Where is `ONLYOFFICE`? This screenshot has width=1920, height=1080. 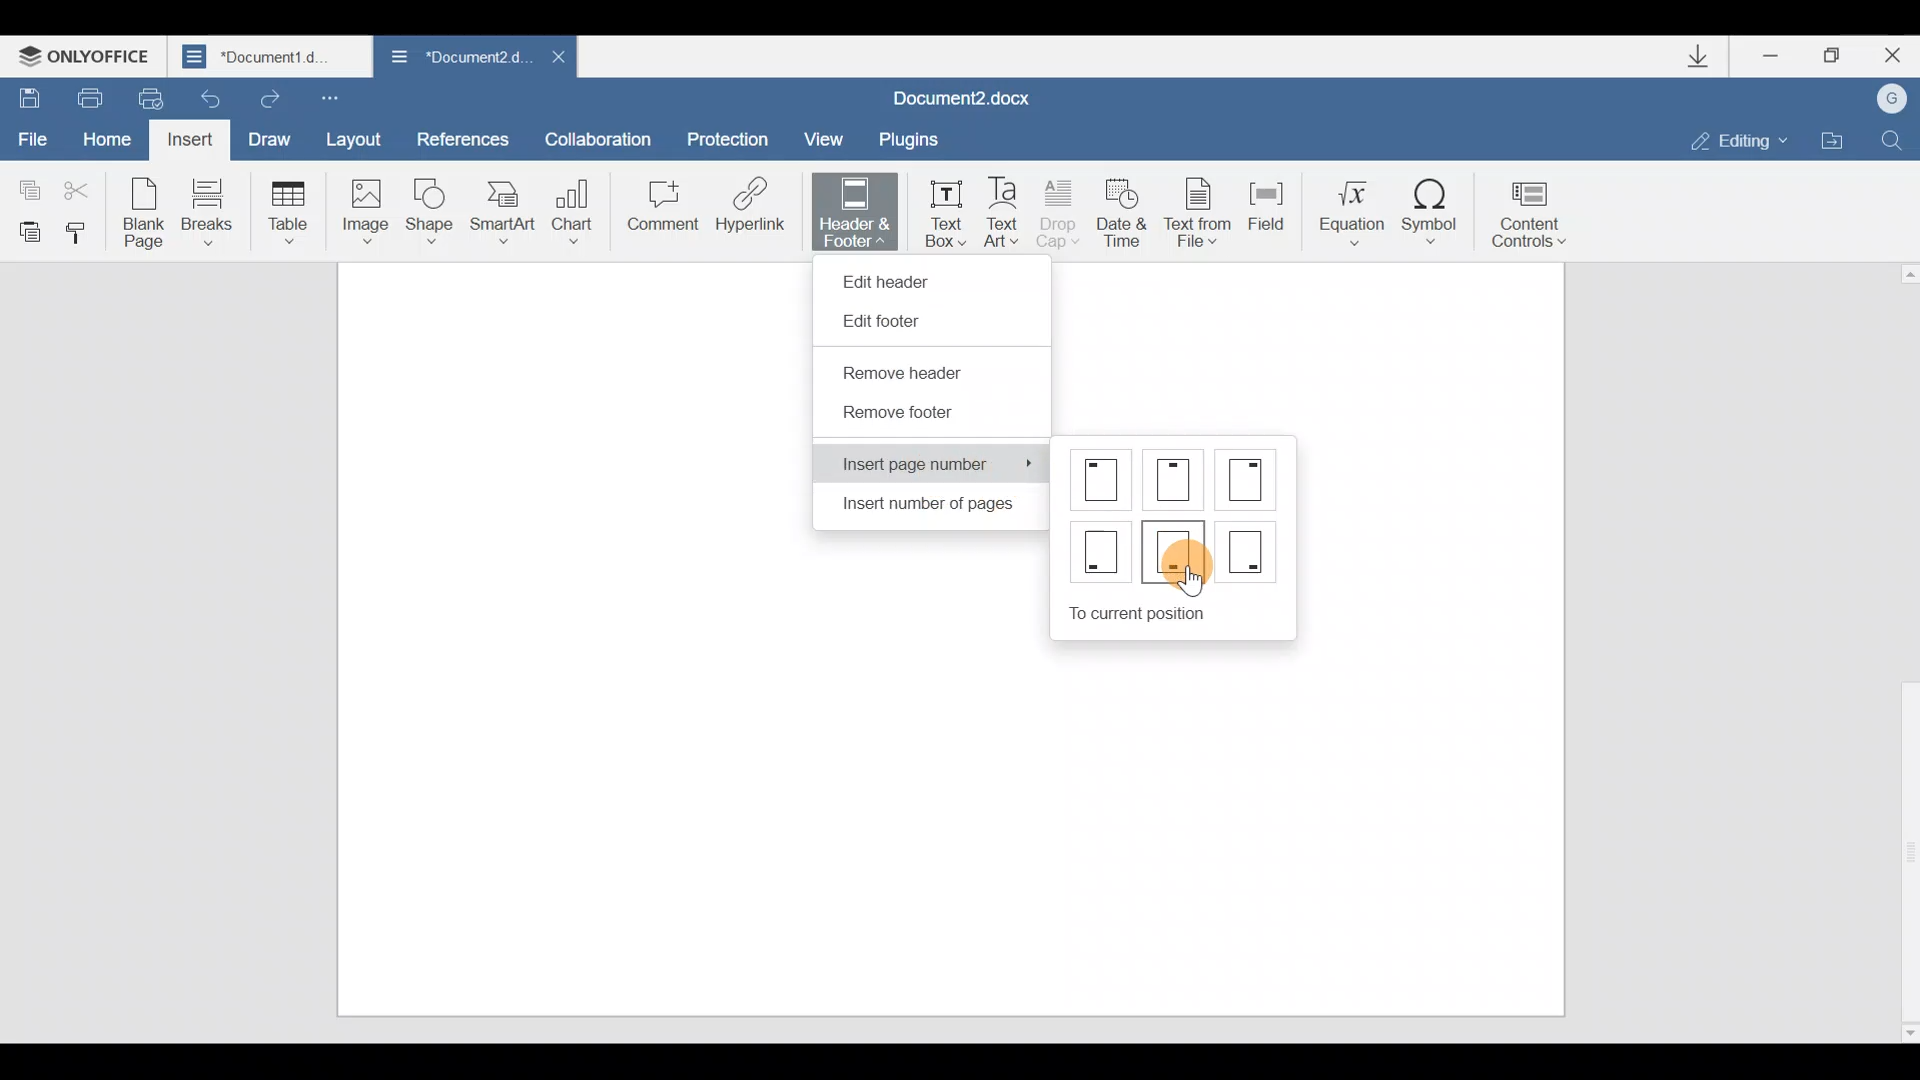
ONLYOFFICE is located at coordinates (90, 52).